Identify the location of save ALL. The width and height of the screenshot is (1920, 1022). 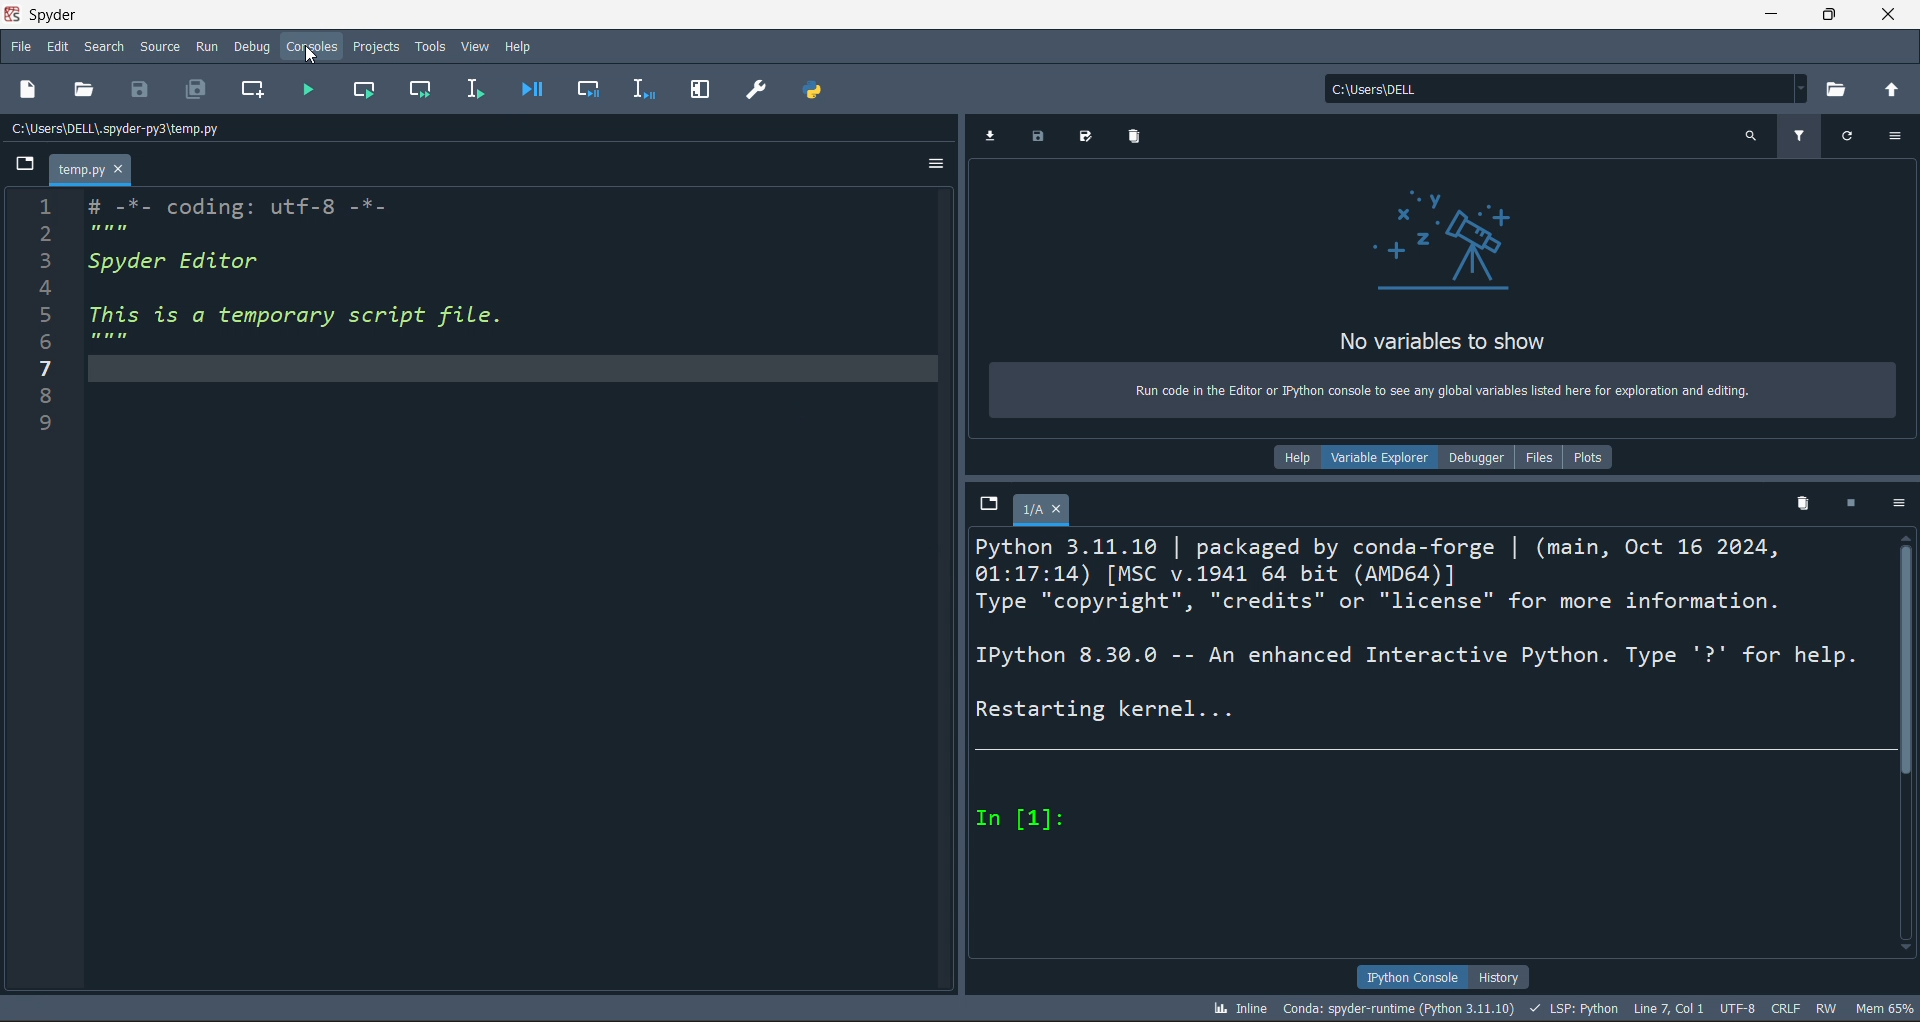
(195, 91).